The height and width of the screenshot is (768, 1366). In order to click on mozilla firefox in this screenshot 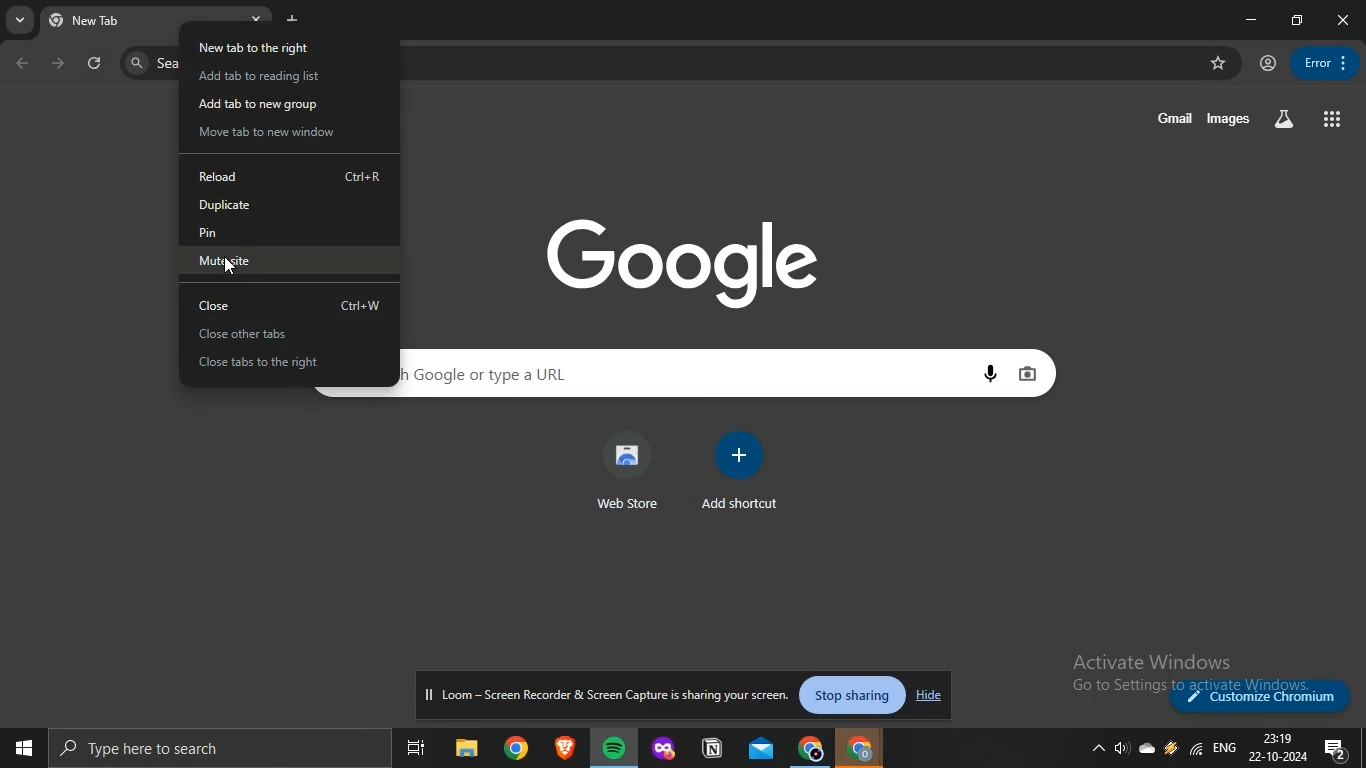, I will do `click(663, 749)`.